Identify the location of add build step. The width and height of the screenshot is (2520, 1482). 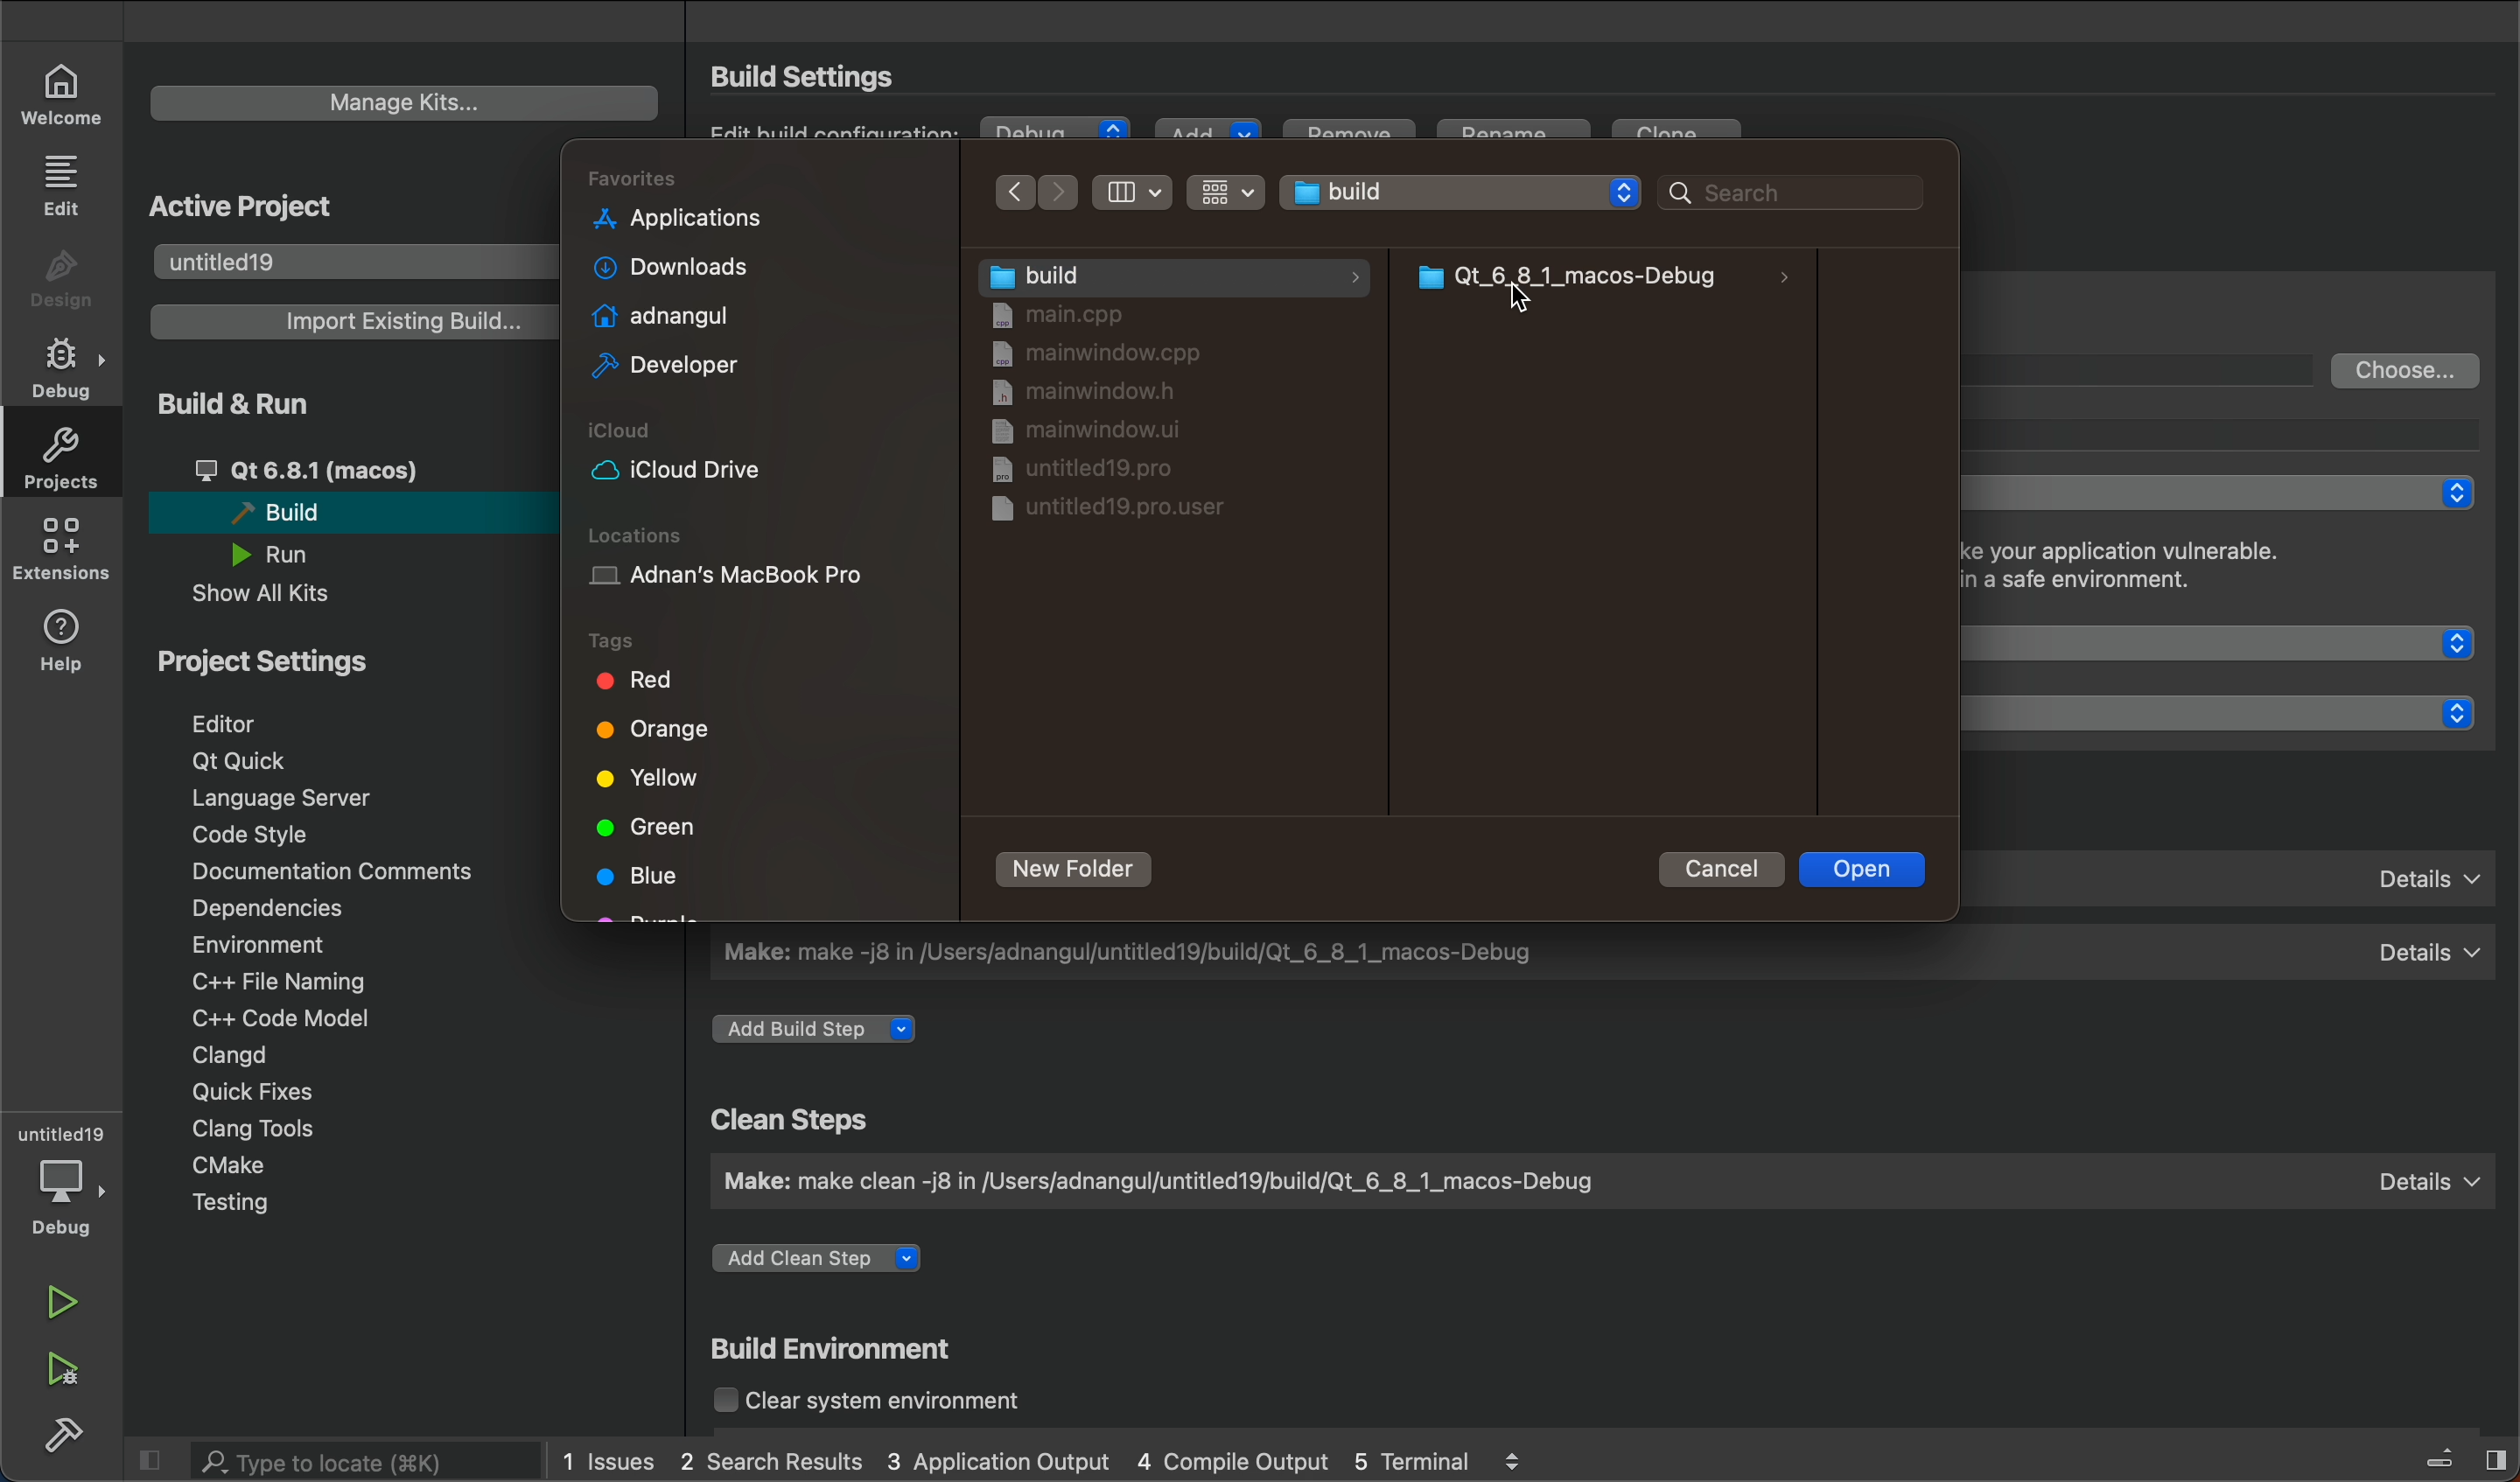
(823, 1030).